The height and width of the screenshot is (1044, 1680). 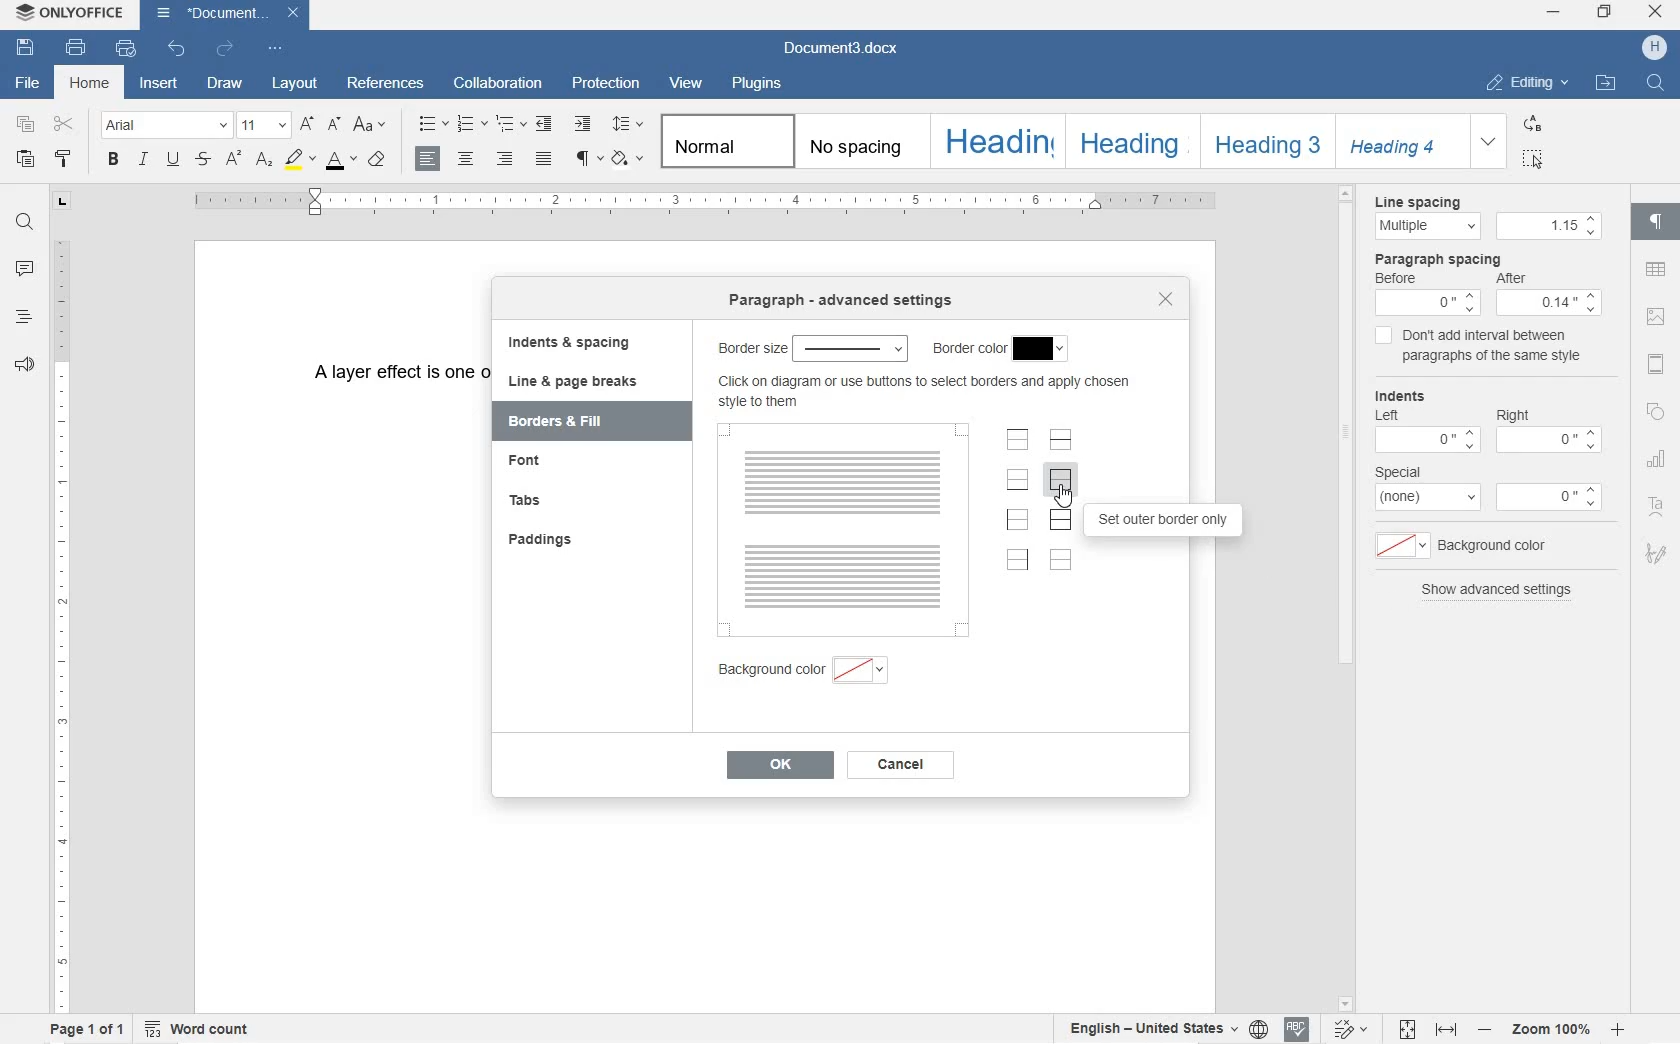 I want to click on cursor, so click(x=1067, y=495).